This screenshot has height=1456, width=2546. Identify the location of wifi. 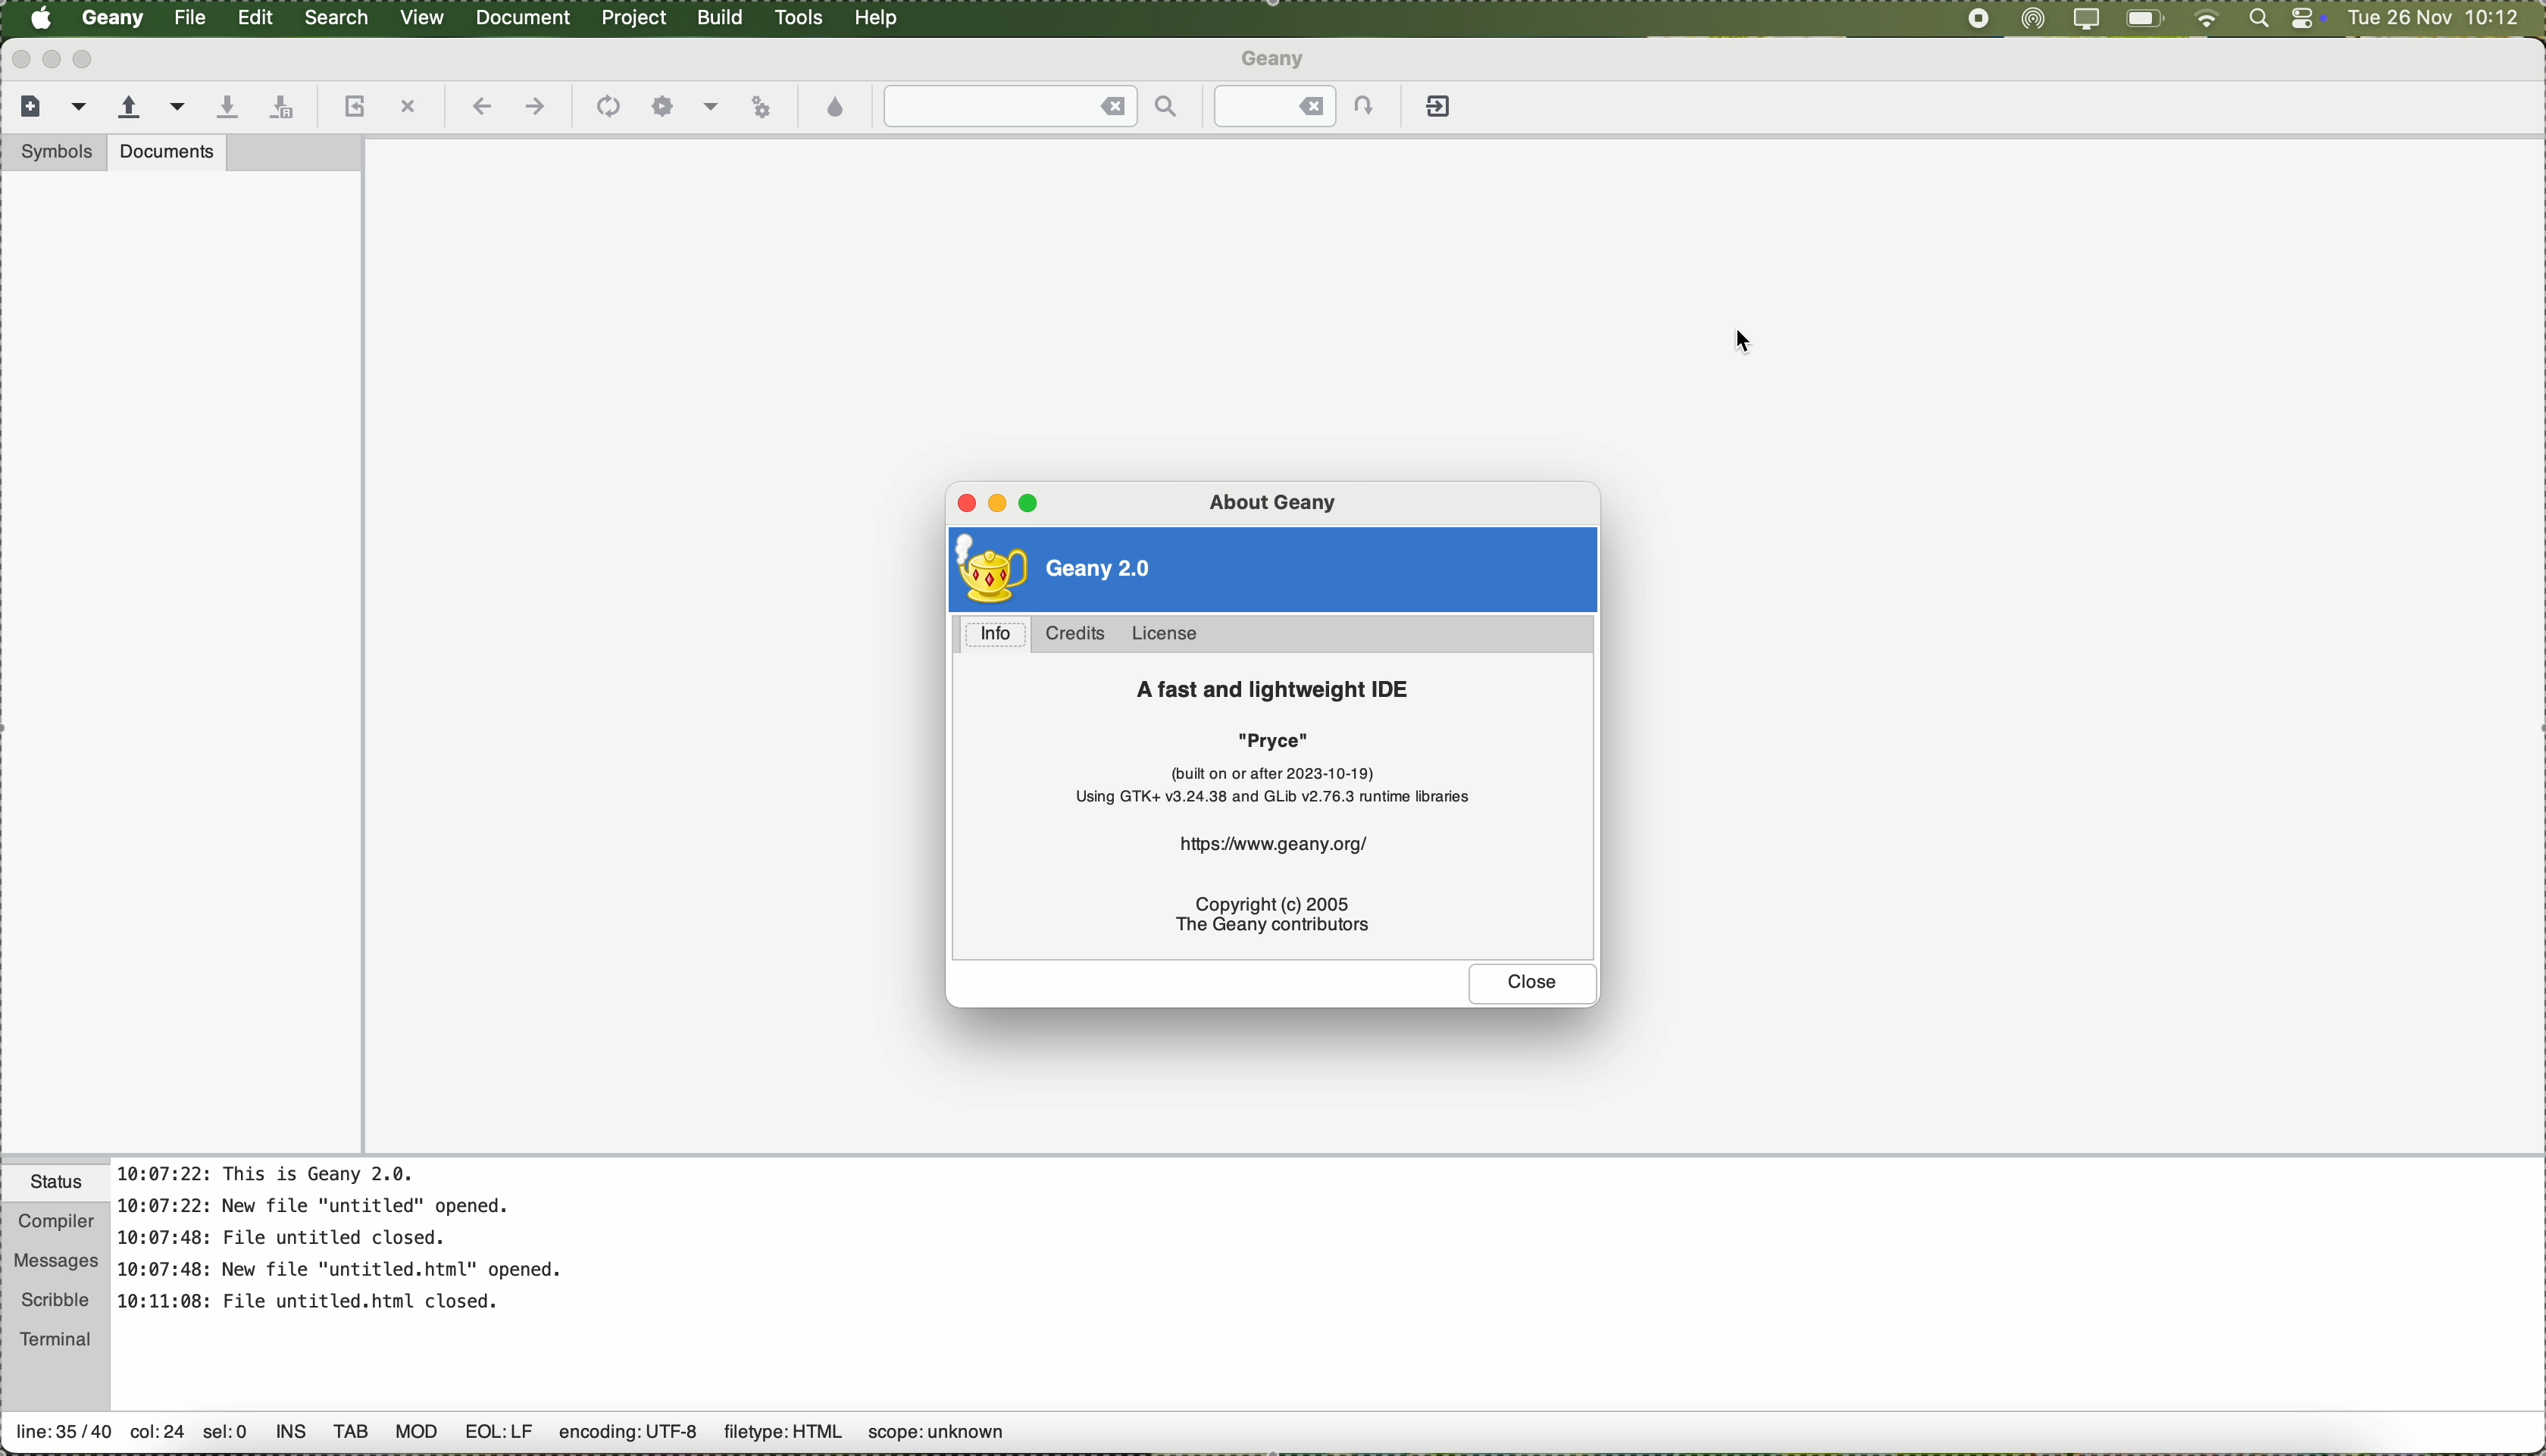
(2202, 20).